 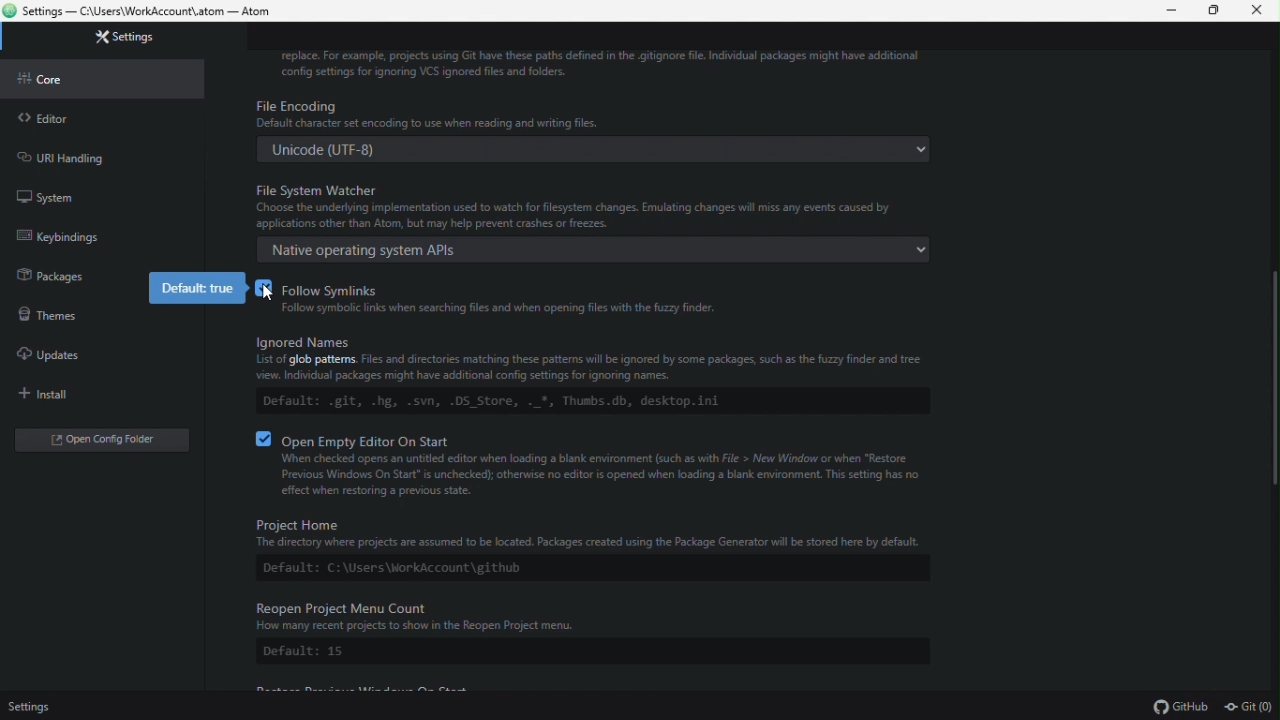 What do you see at coordinates (107, 442) in the screenshot?
I see `Open configure editor` at bounding box center [107, 442].